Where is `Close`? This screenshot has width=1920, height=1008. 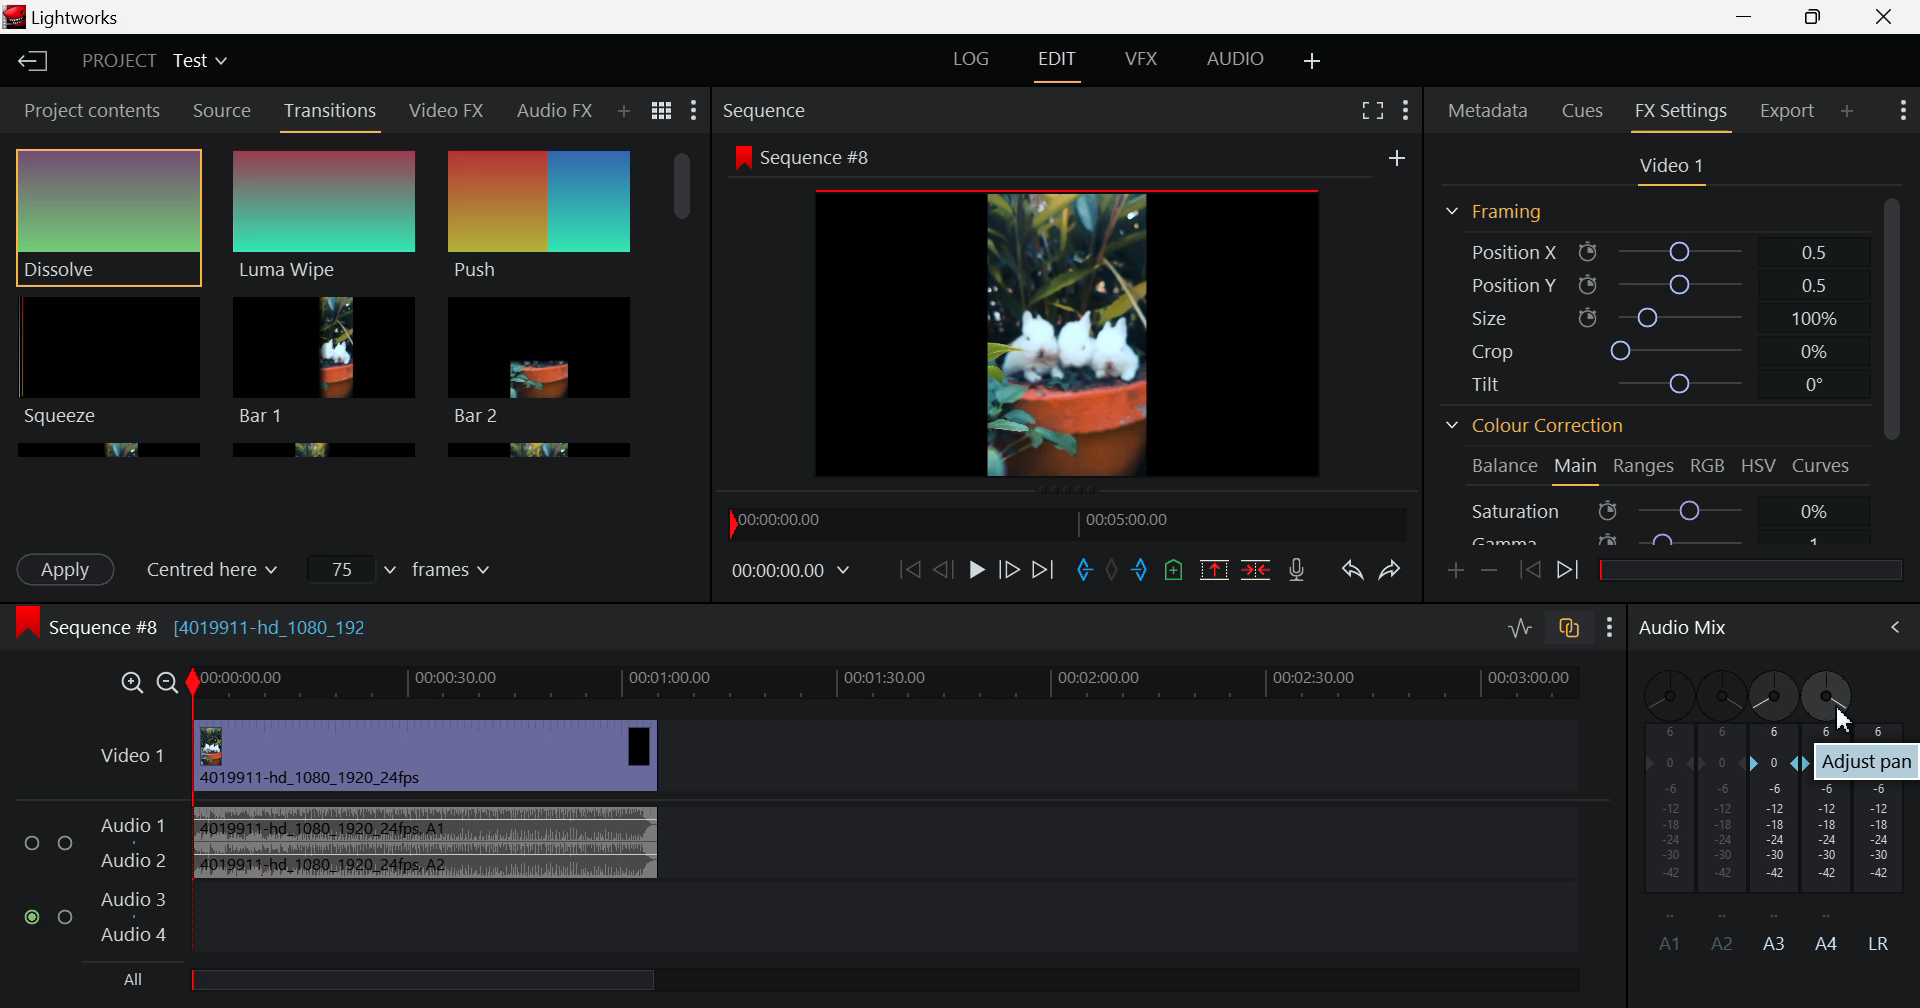 Close is located at coordinates (1885, 18).